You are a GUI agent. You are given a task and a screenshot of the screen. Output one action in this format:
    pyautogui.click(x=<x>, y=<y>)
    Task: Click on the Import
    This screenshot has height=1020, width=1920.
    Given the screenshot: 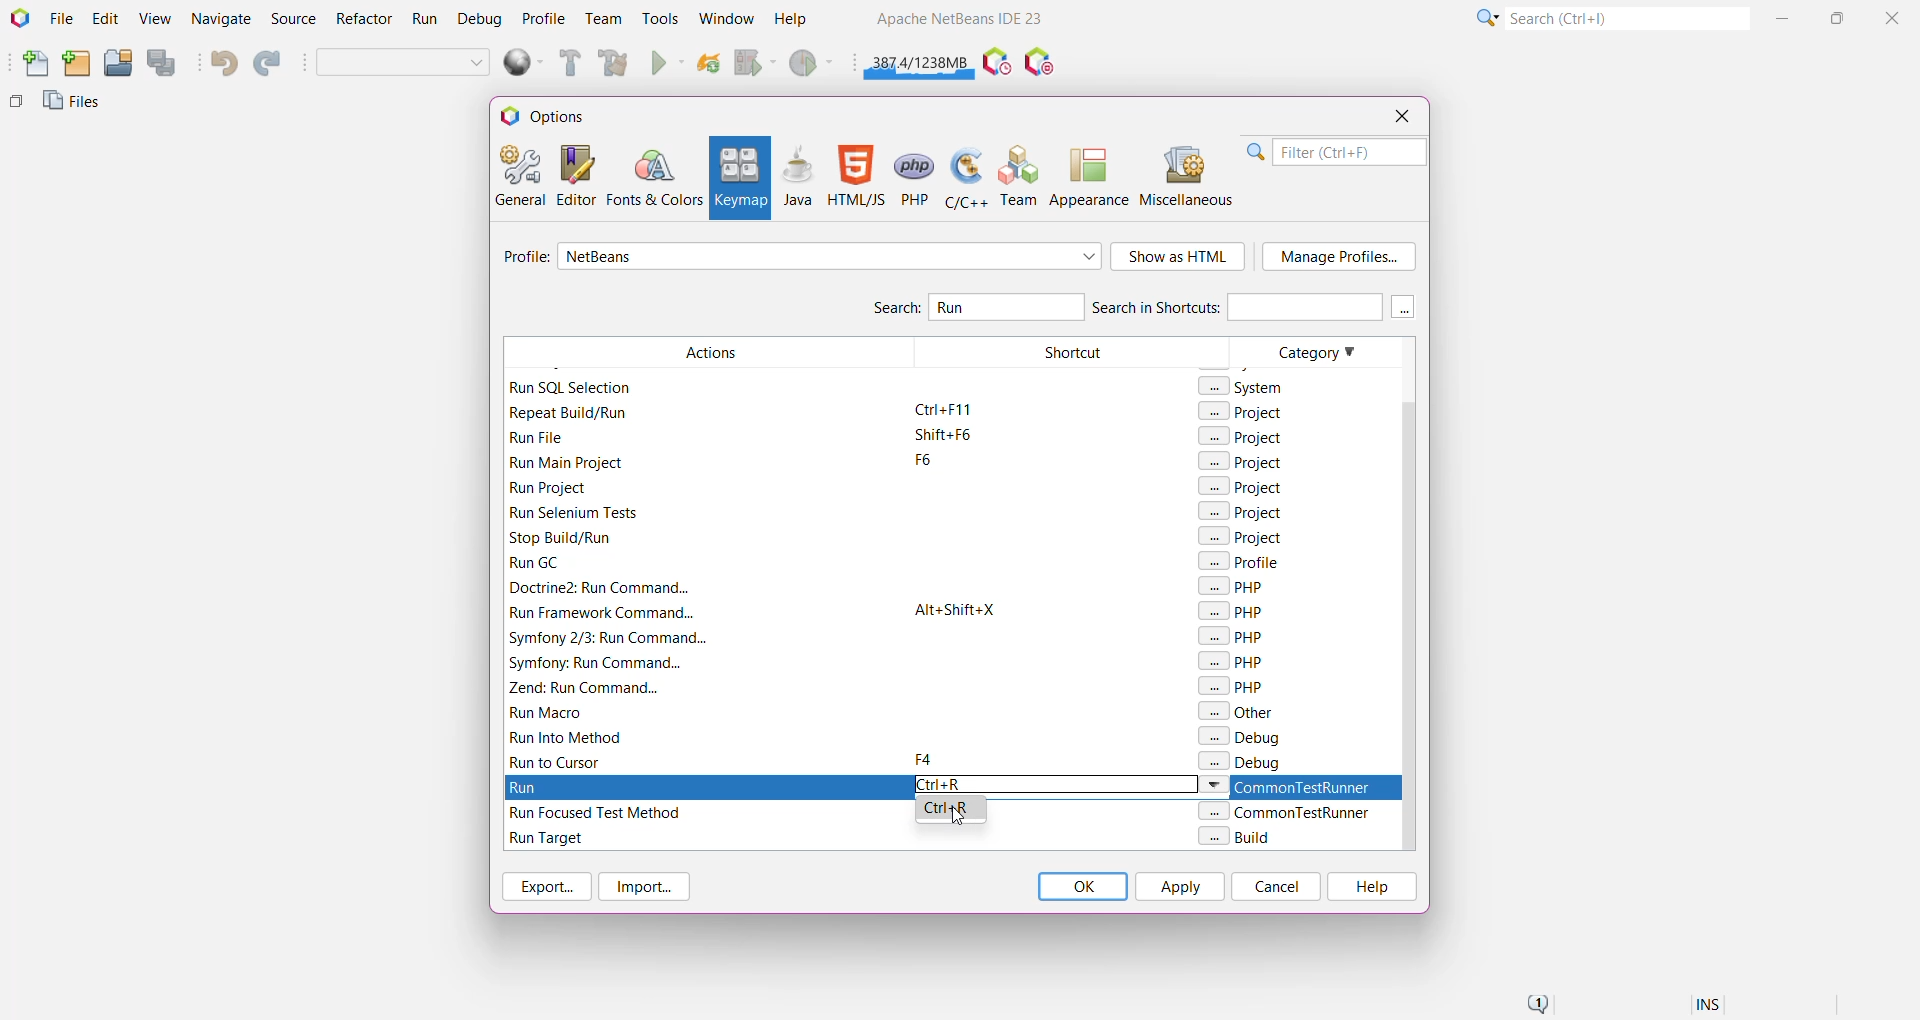 What is the action you would take?
    pyautogui.click(x=648, y=887)
    